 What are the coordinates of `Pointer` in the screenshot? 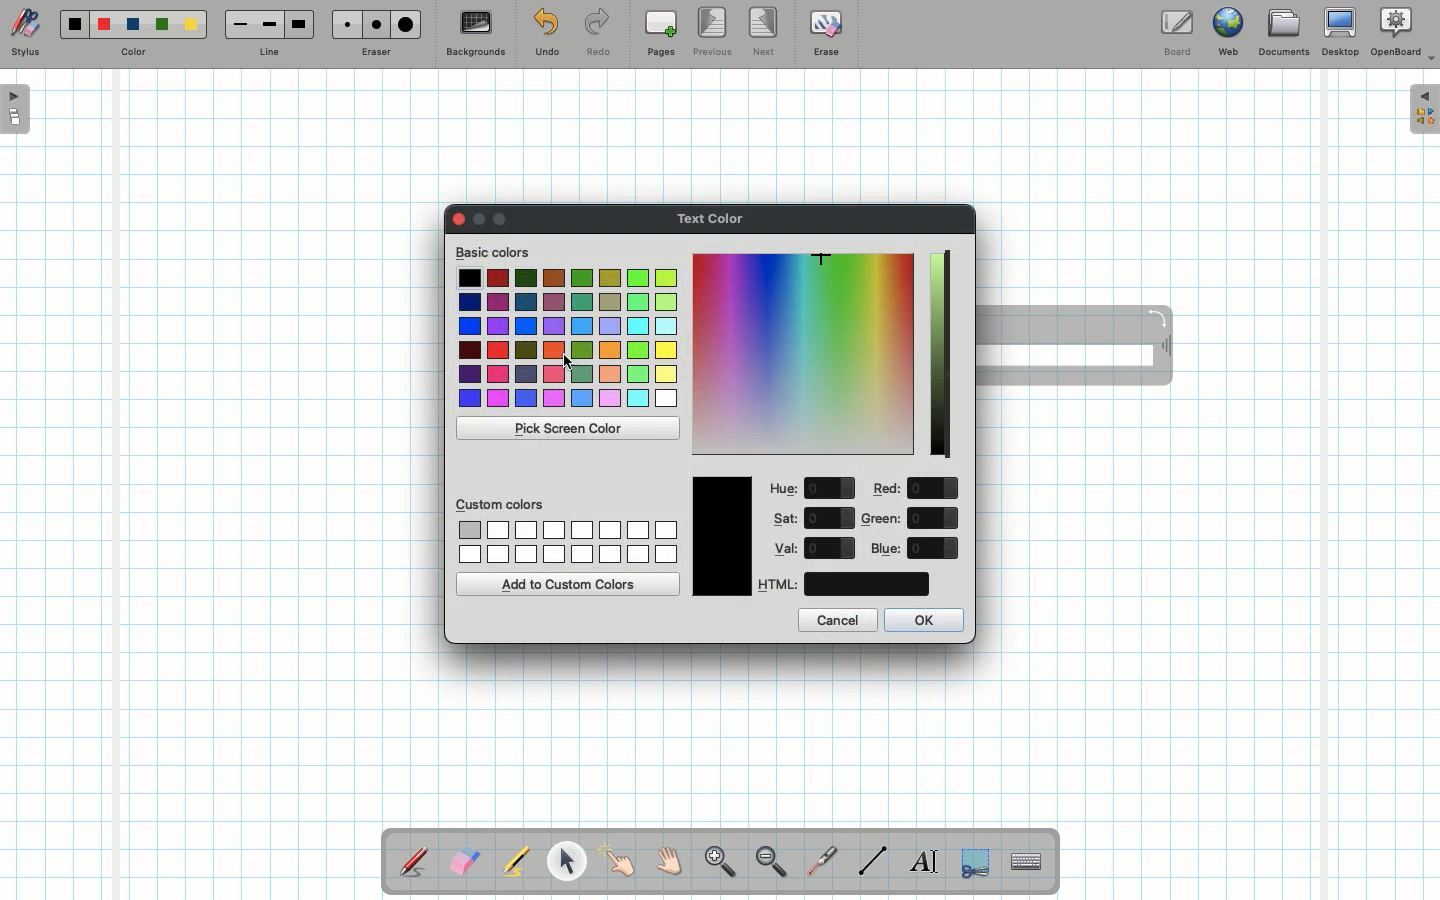 It's located at (618, 861).